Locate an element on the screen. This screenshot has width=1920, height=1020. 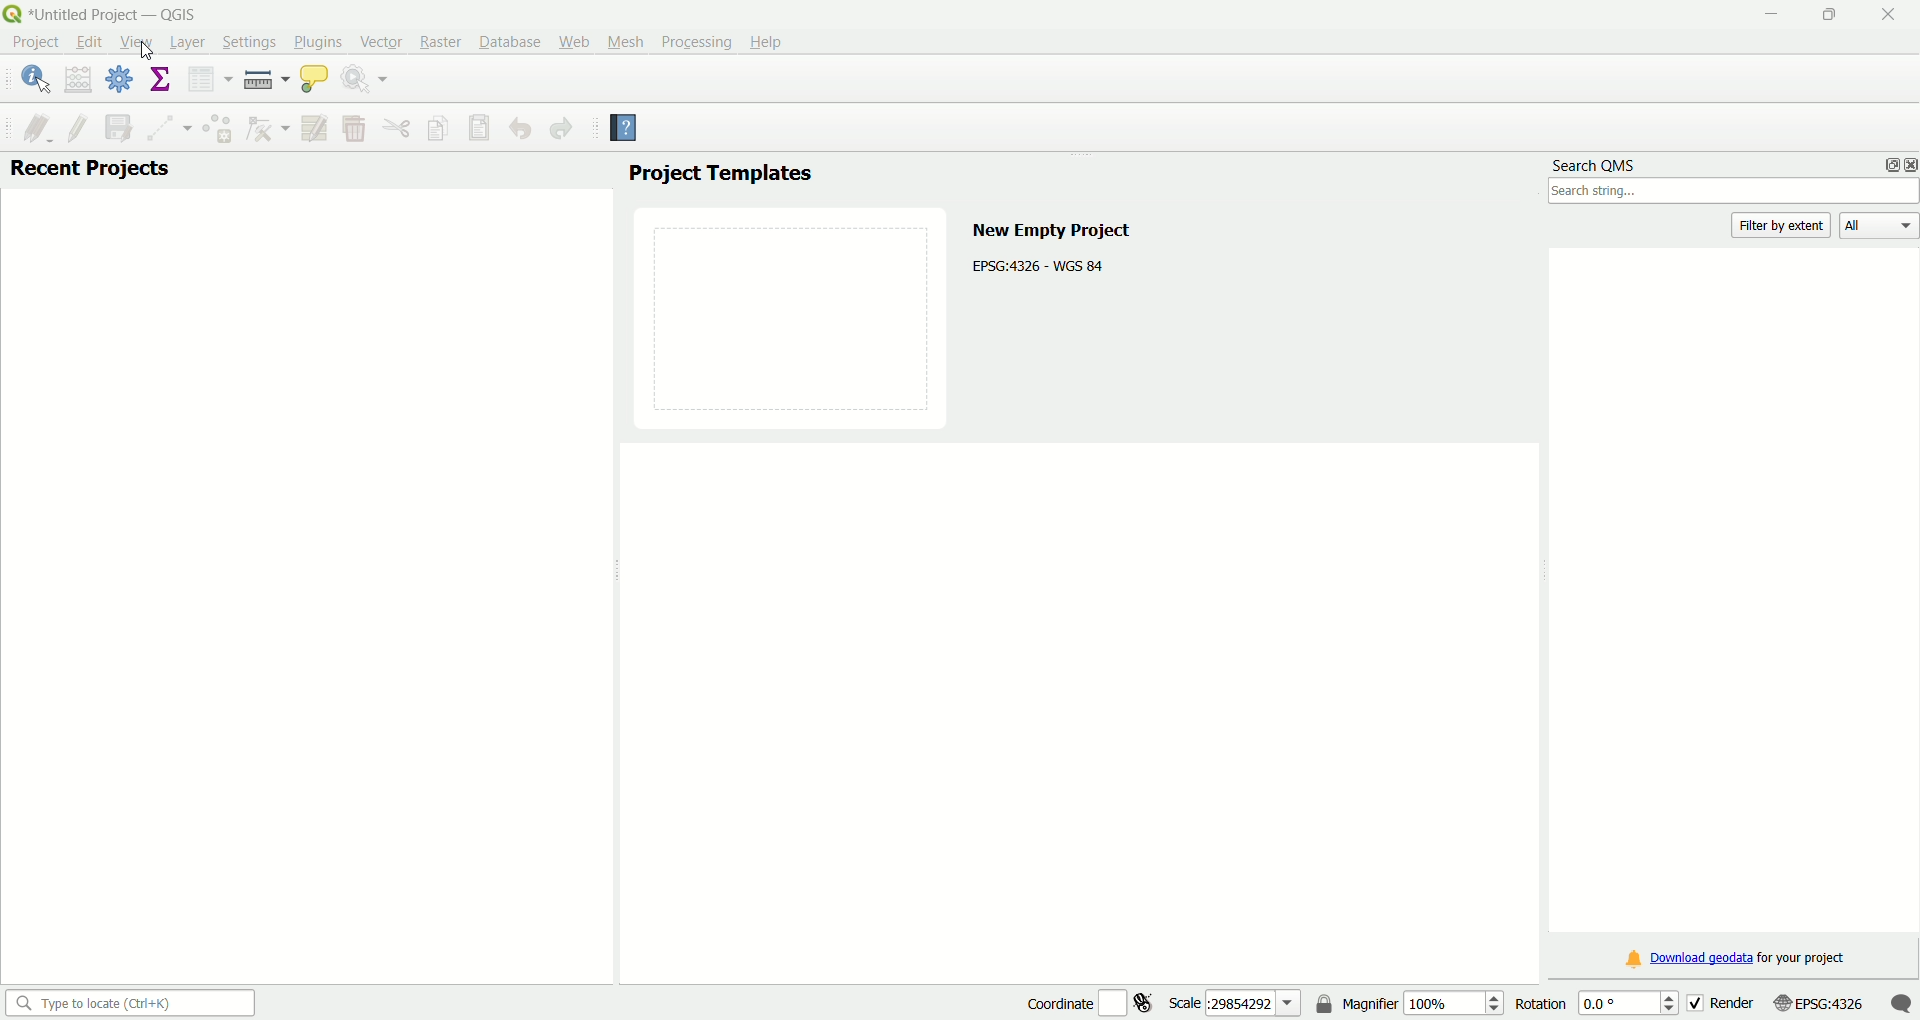
open attribute table is located at coordinates (207, 80).